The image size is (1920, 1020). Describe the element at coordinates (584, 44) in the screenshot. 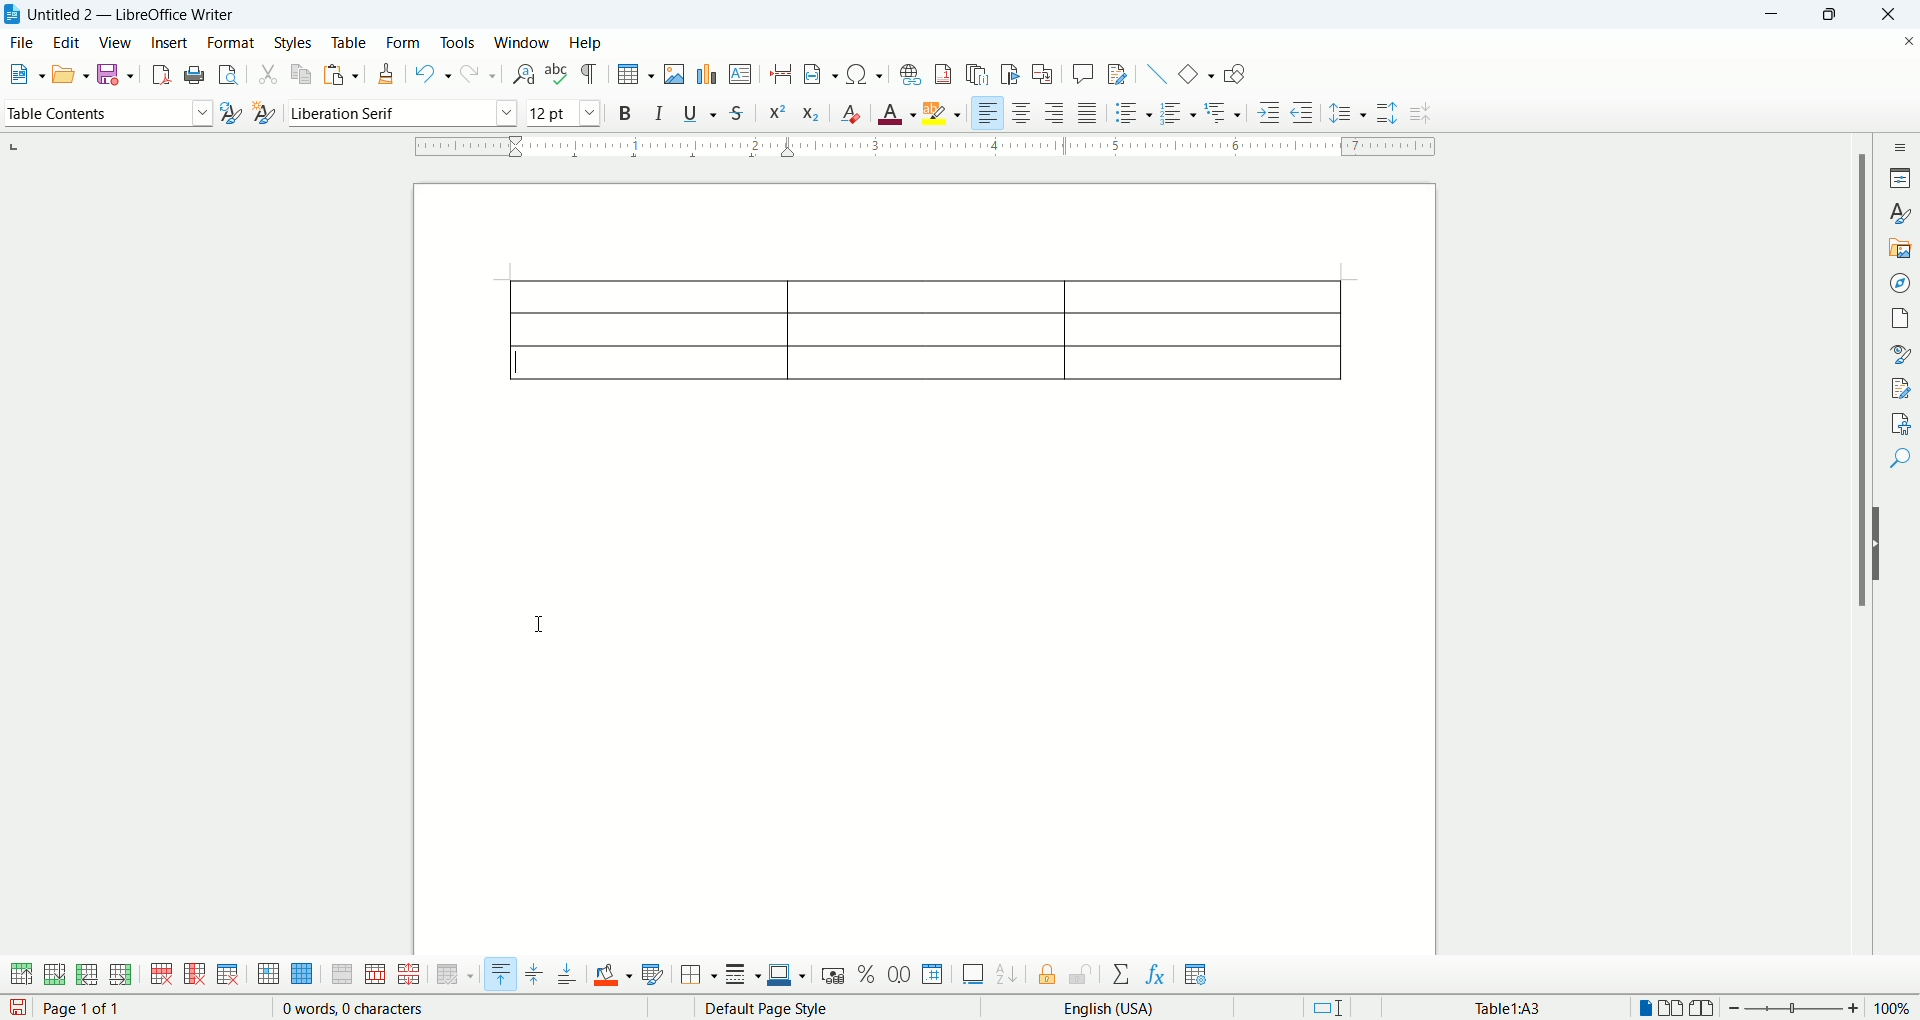

I see `help` at that location.